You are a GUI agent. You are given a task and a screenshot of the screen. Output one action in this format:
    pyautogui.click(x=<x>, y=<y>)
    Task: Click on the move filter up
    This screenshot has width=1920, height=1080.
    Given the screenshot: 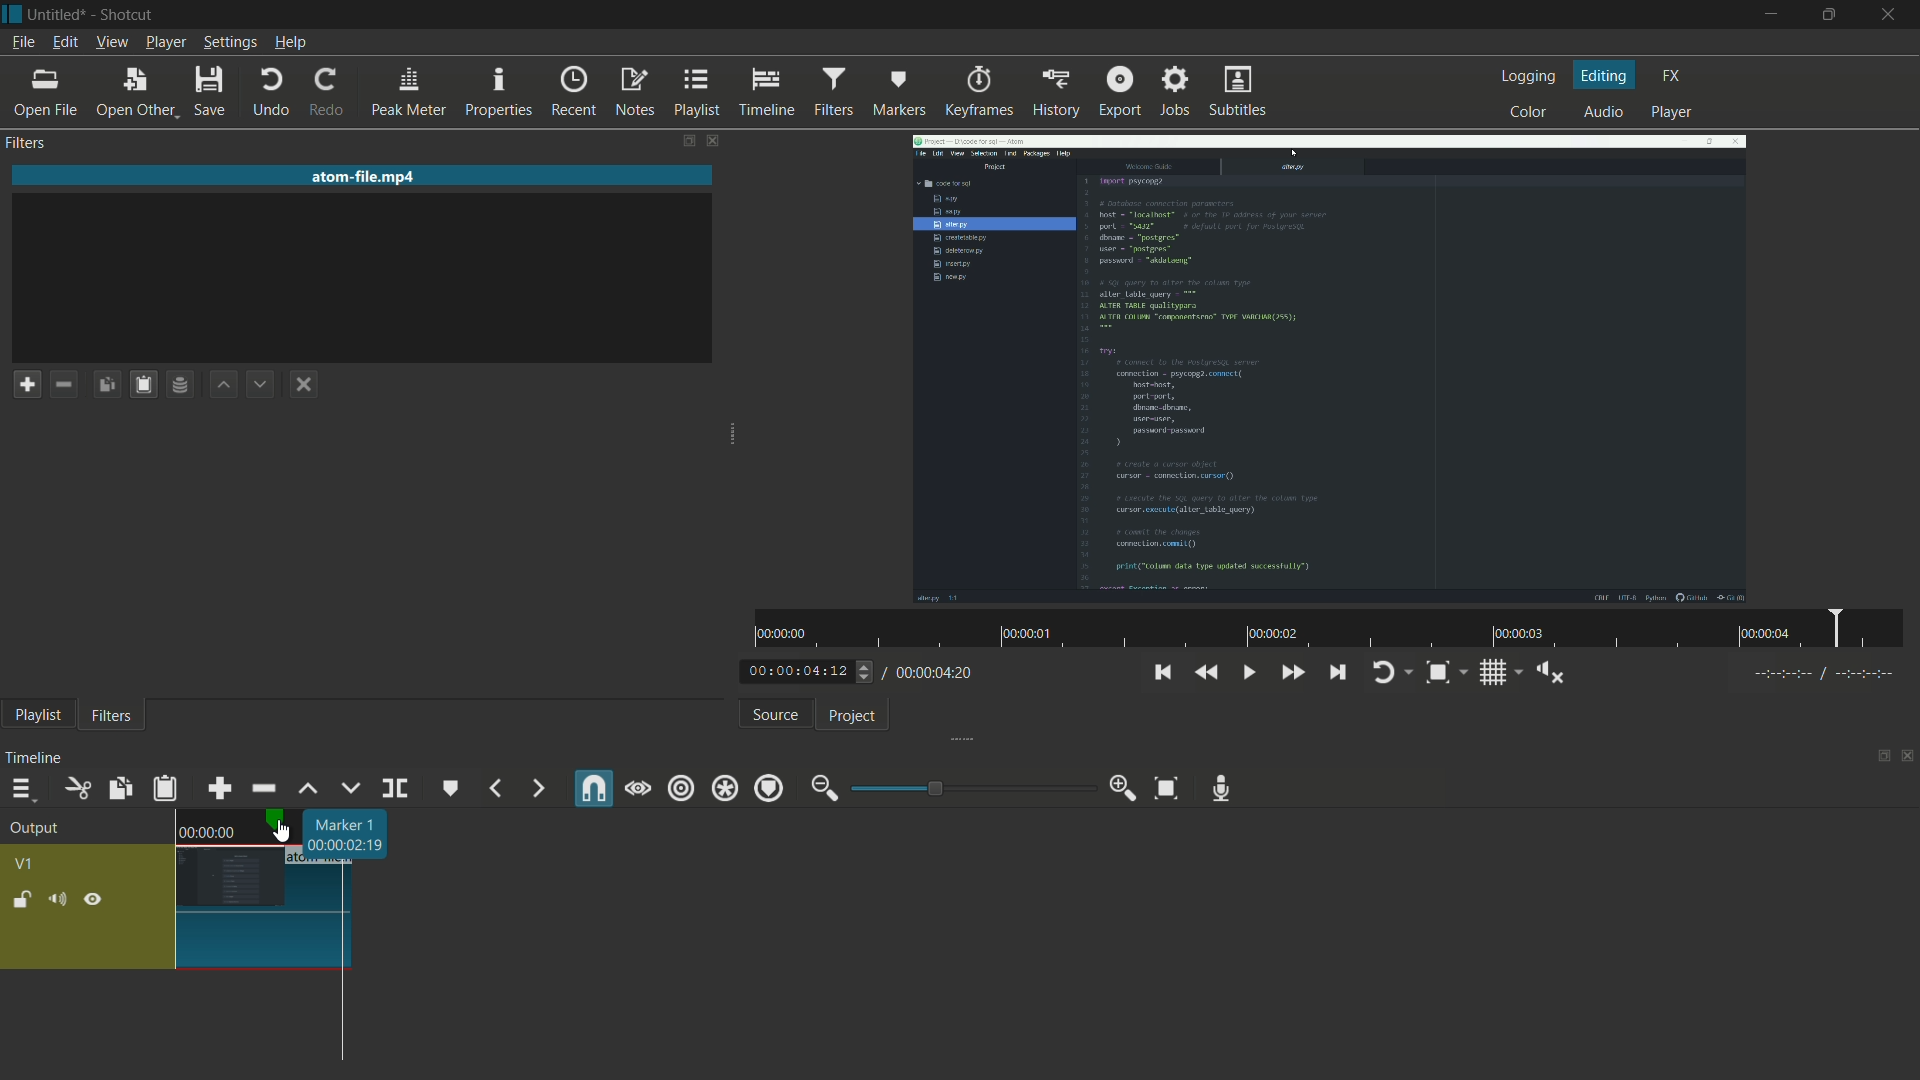 What is the action you would take?
    pyautogui.click(x=221, y=386)
    